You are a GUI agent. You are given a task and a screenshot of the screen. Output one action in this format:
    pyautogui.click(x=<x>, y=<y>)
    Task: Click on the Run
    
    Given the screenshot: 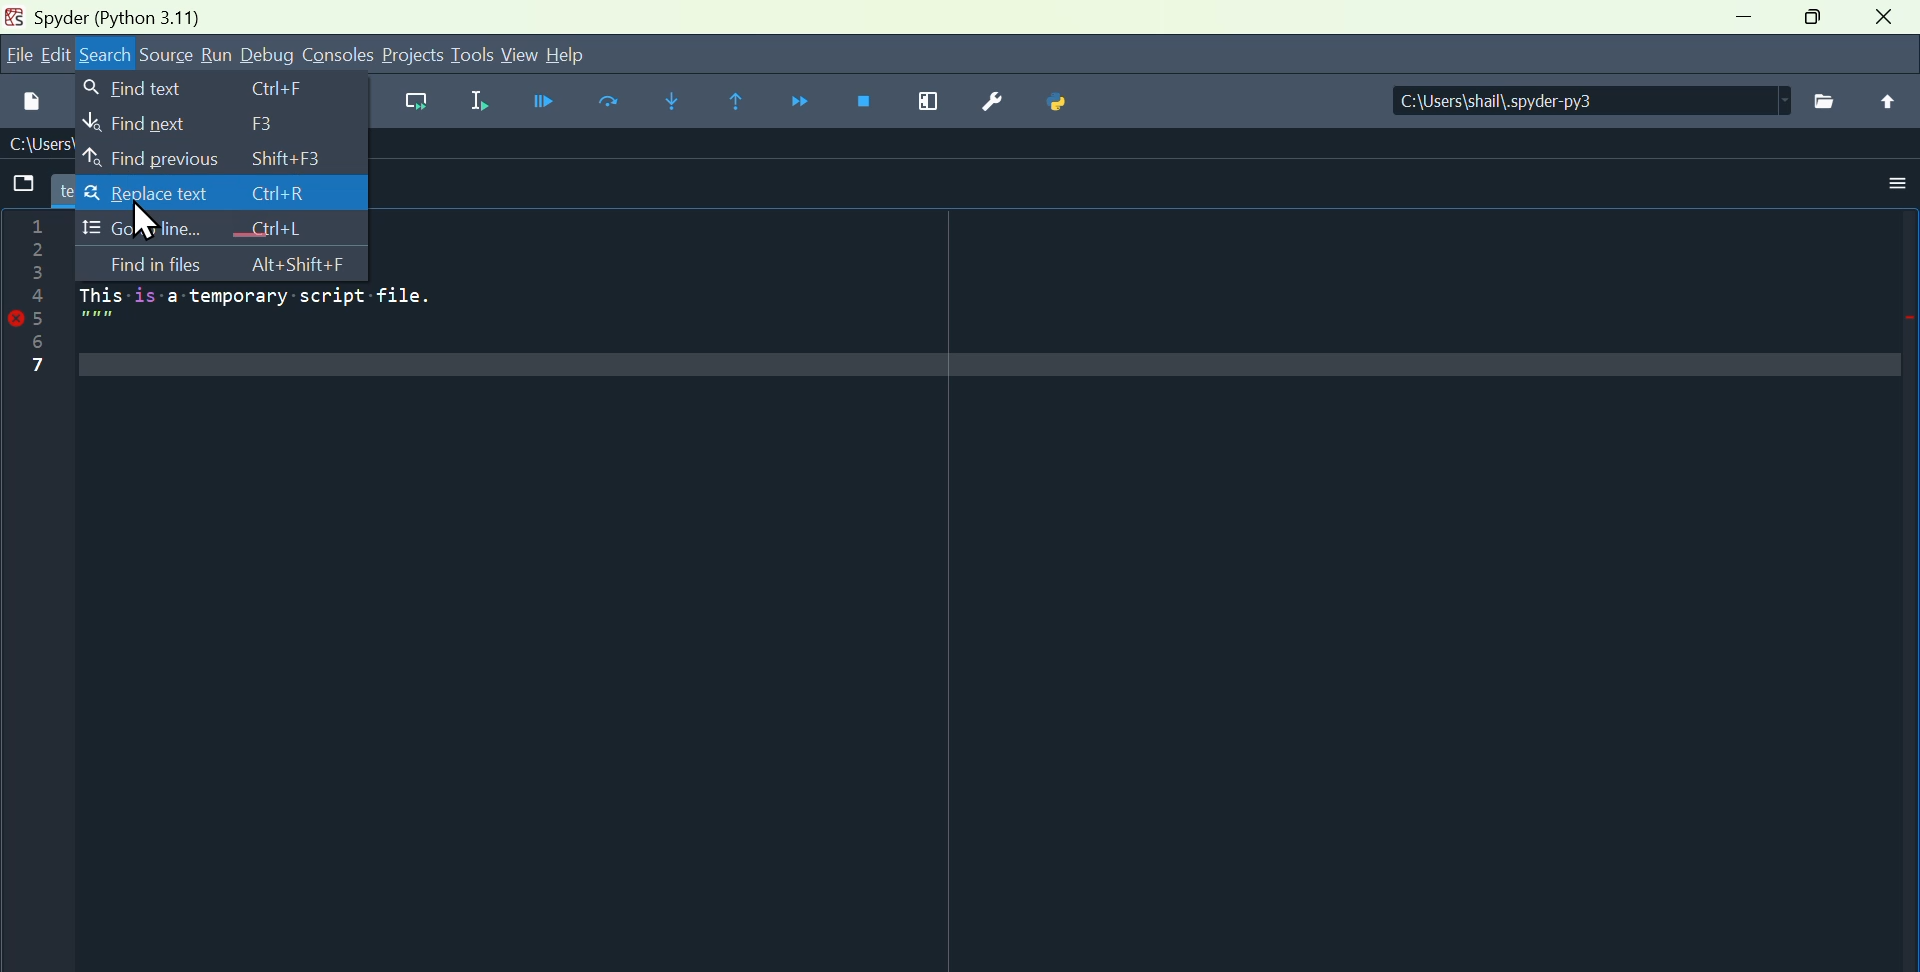 What is the action you would take?
    pyautogui.click(x=217, y=58)
    